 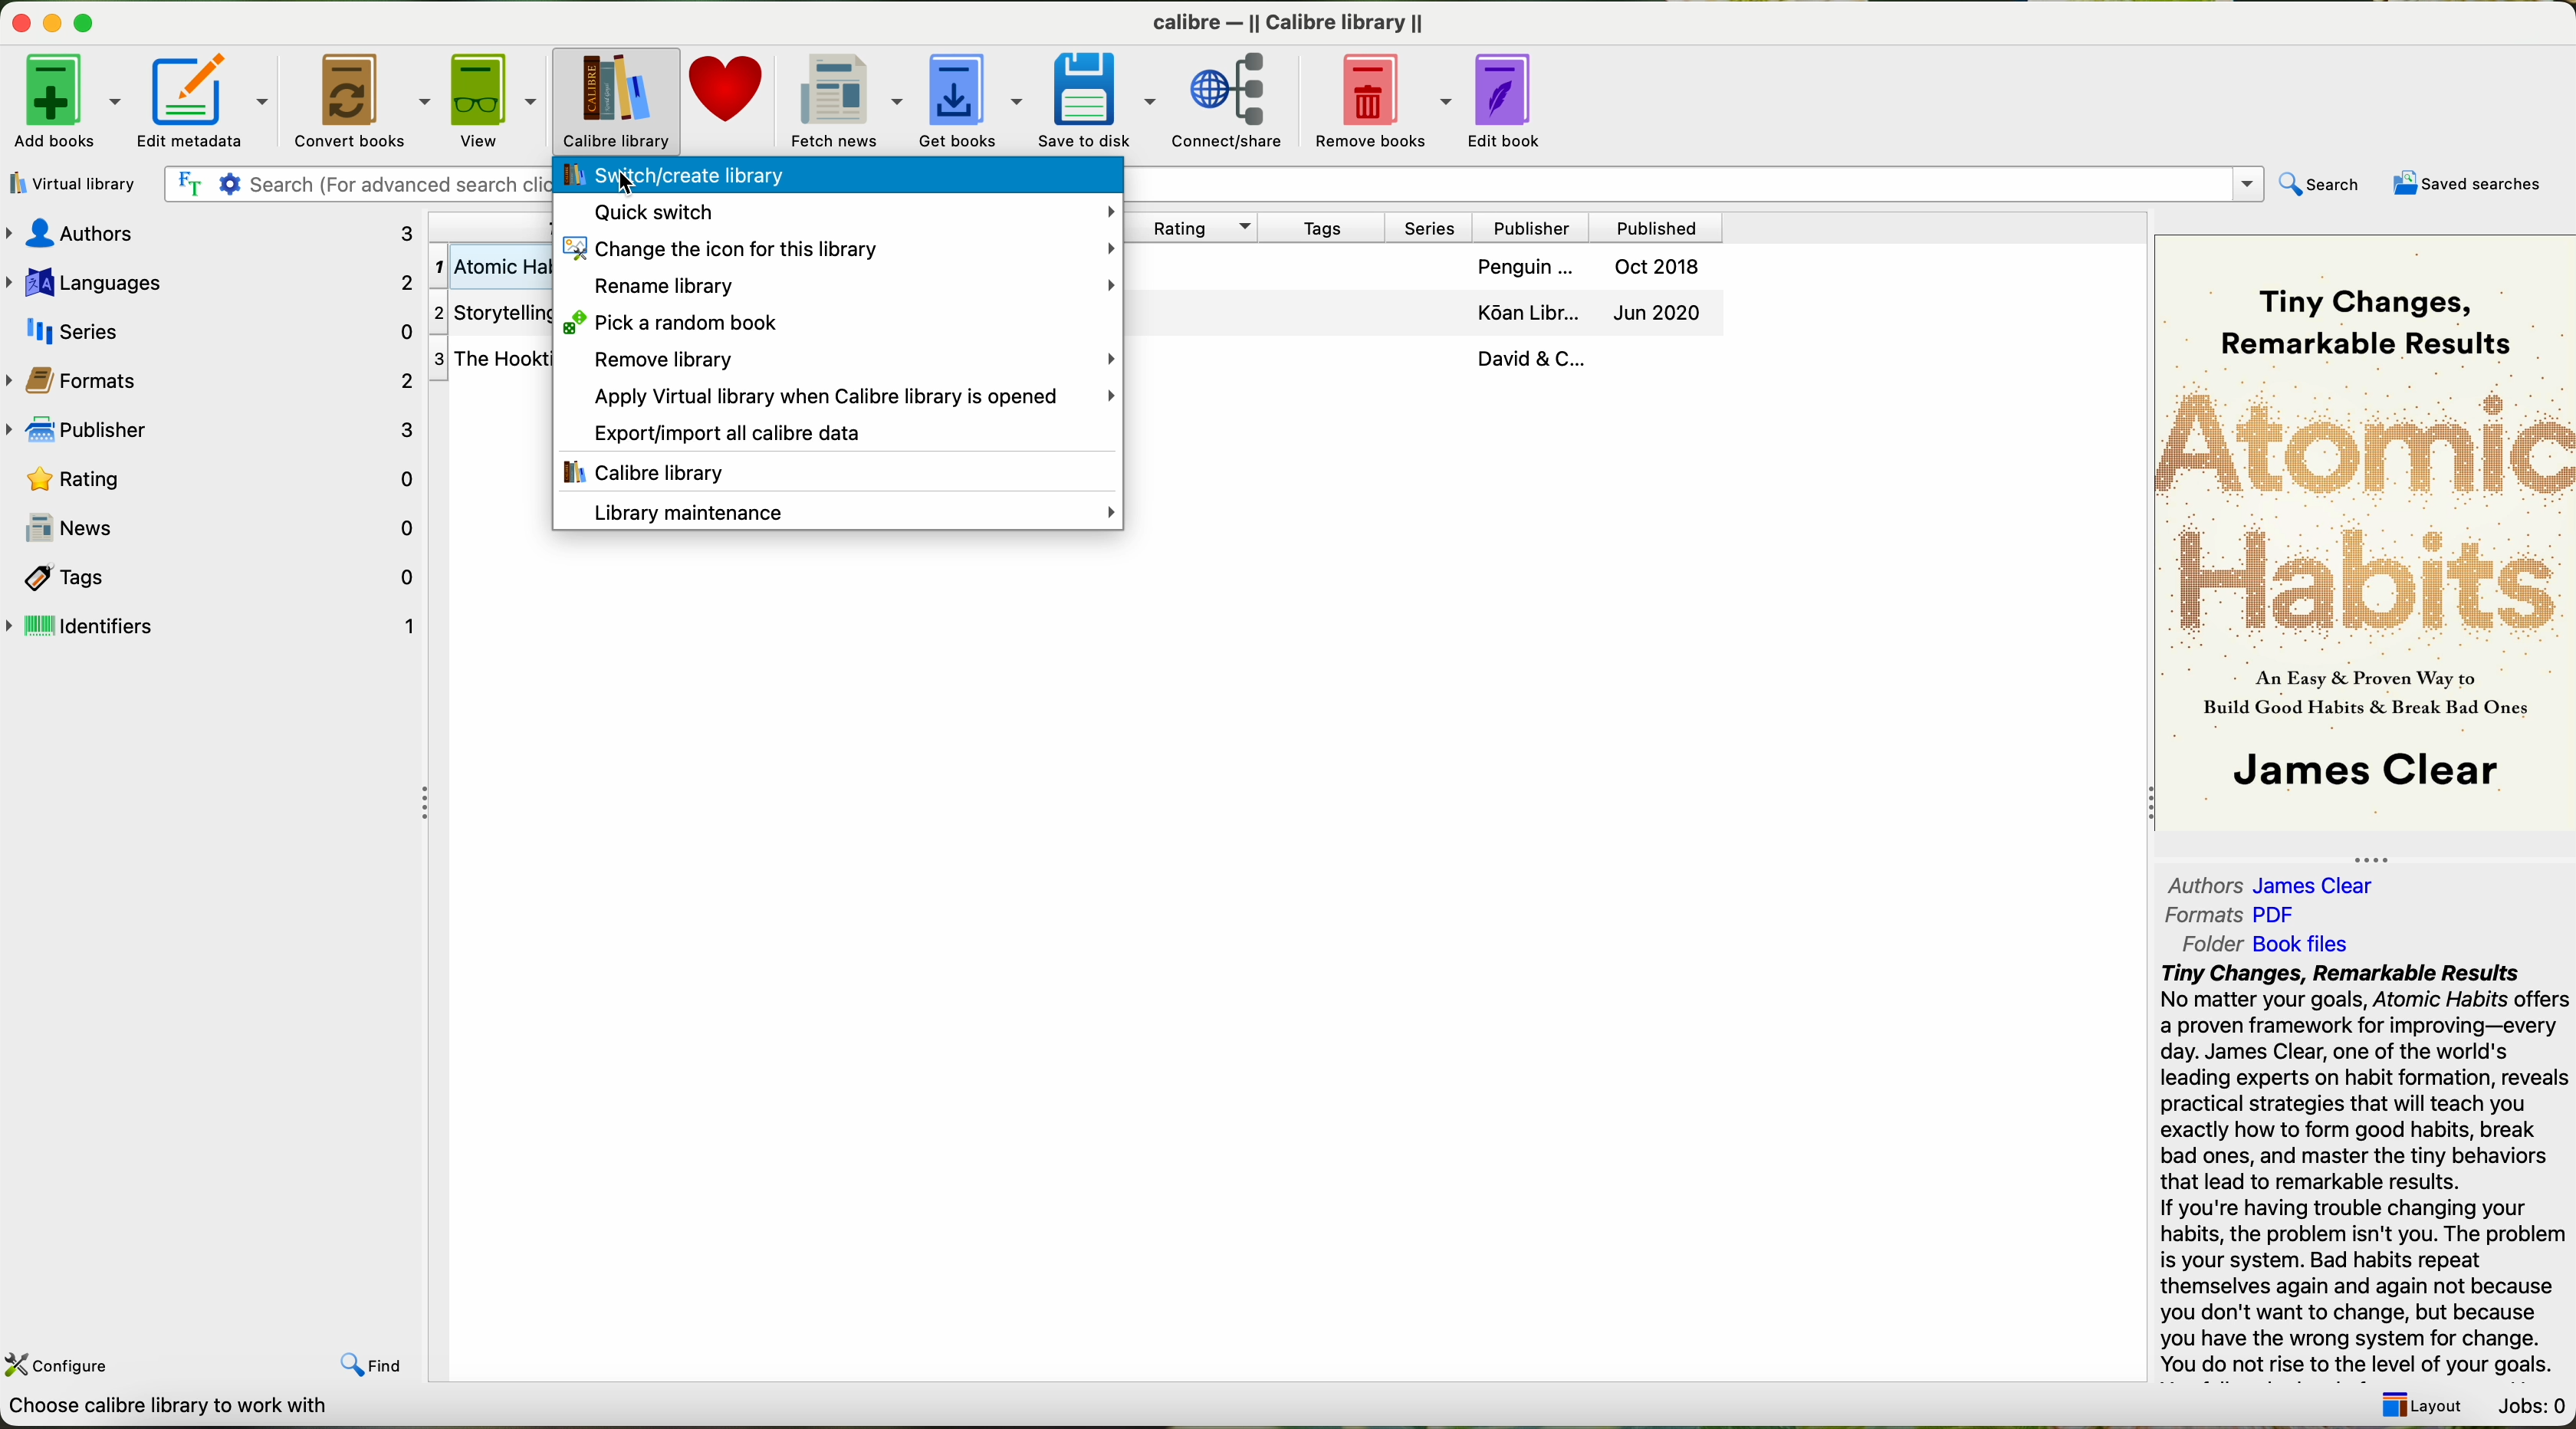 I want to click on authors, so click(x=219, y=233).